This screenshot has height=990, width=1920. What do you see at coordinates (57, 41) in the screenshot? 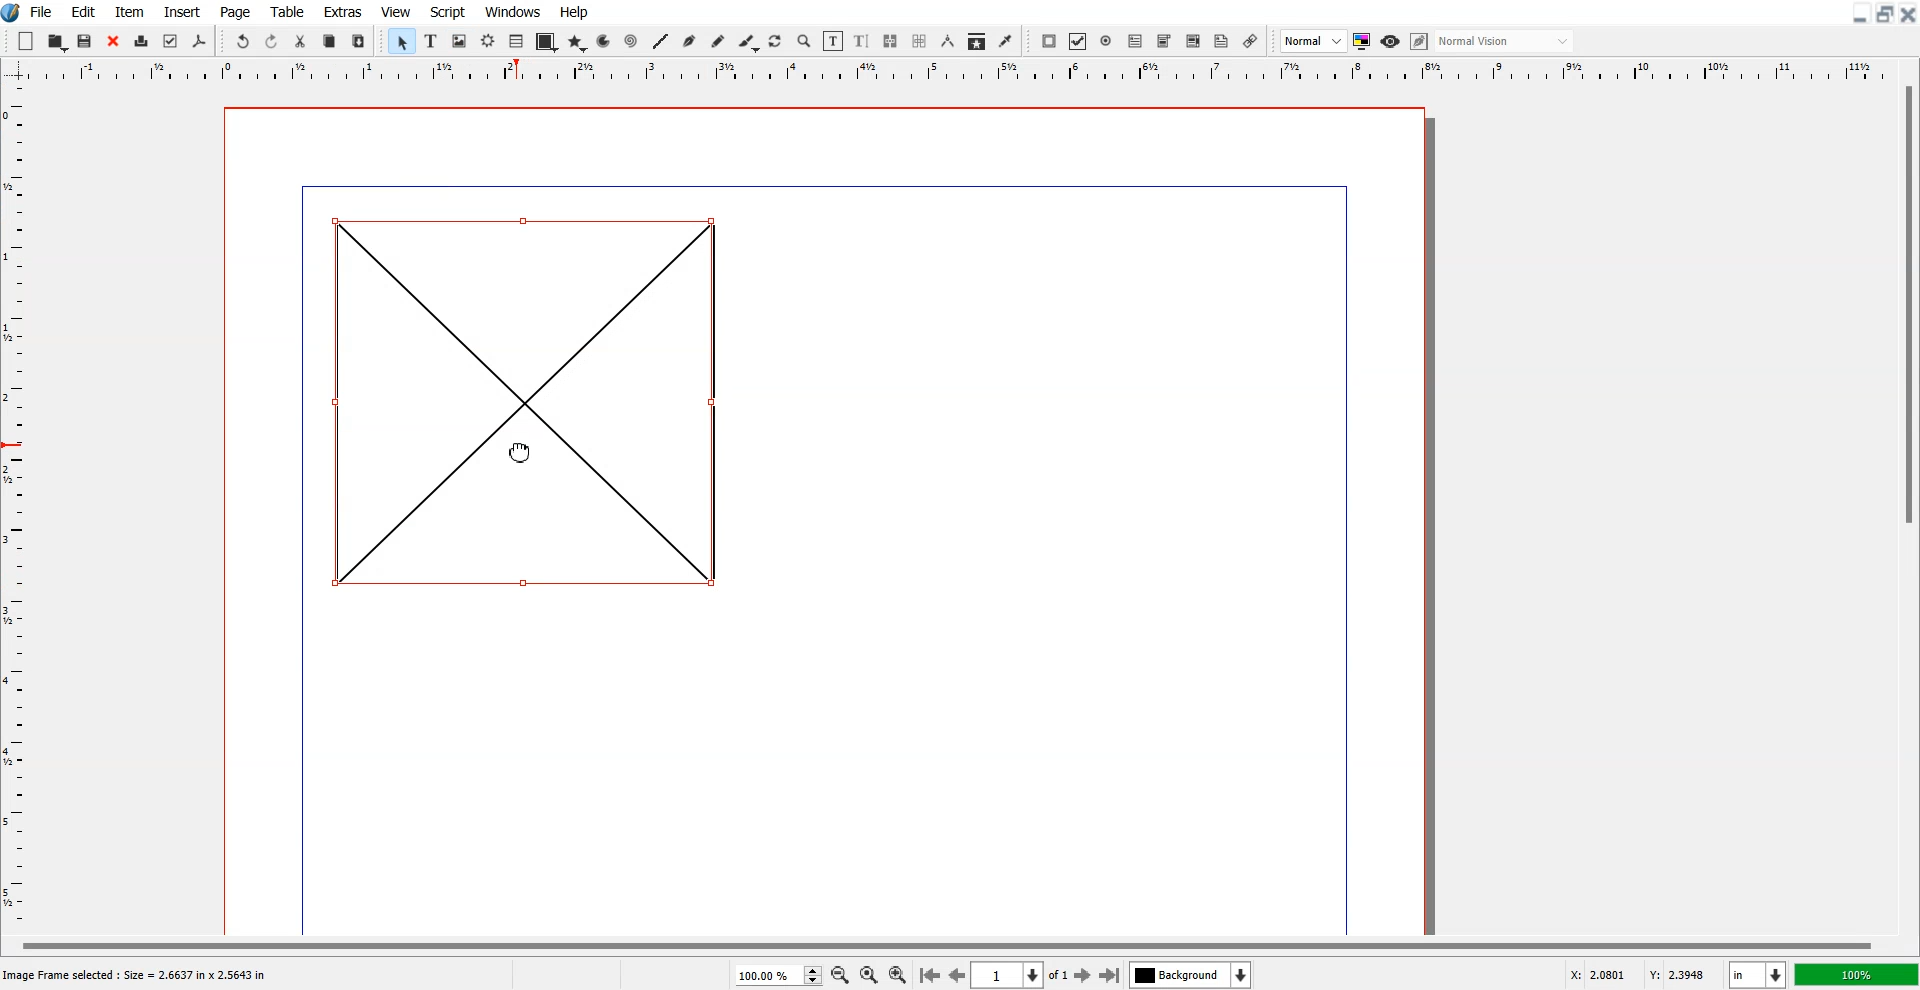
I see `Open` at bounding box center [57, 41].